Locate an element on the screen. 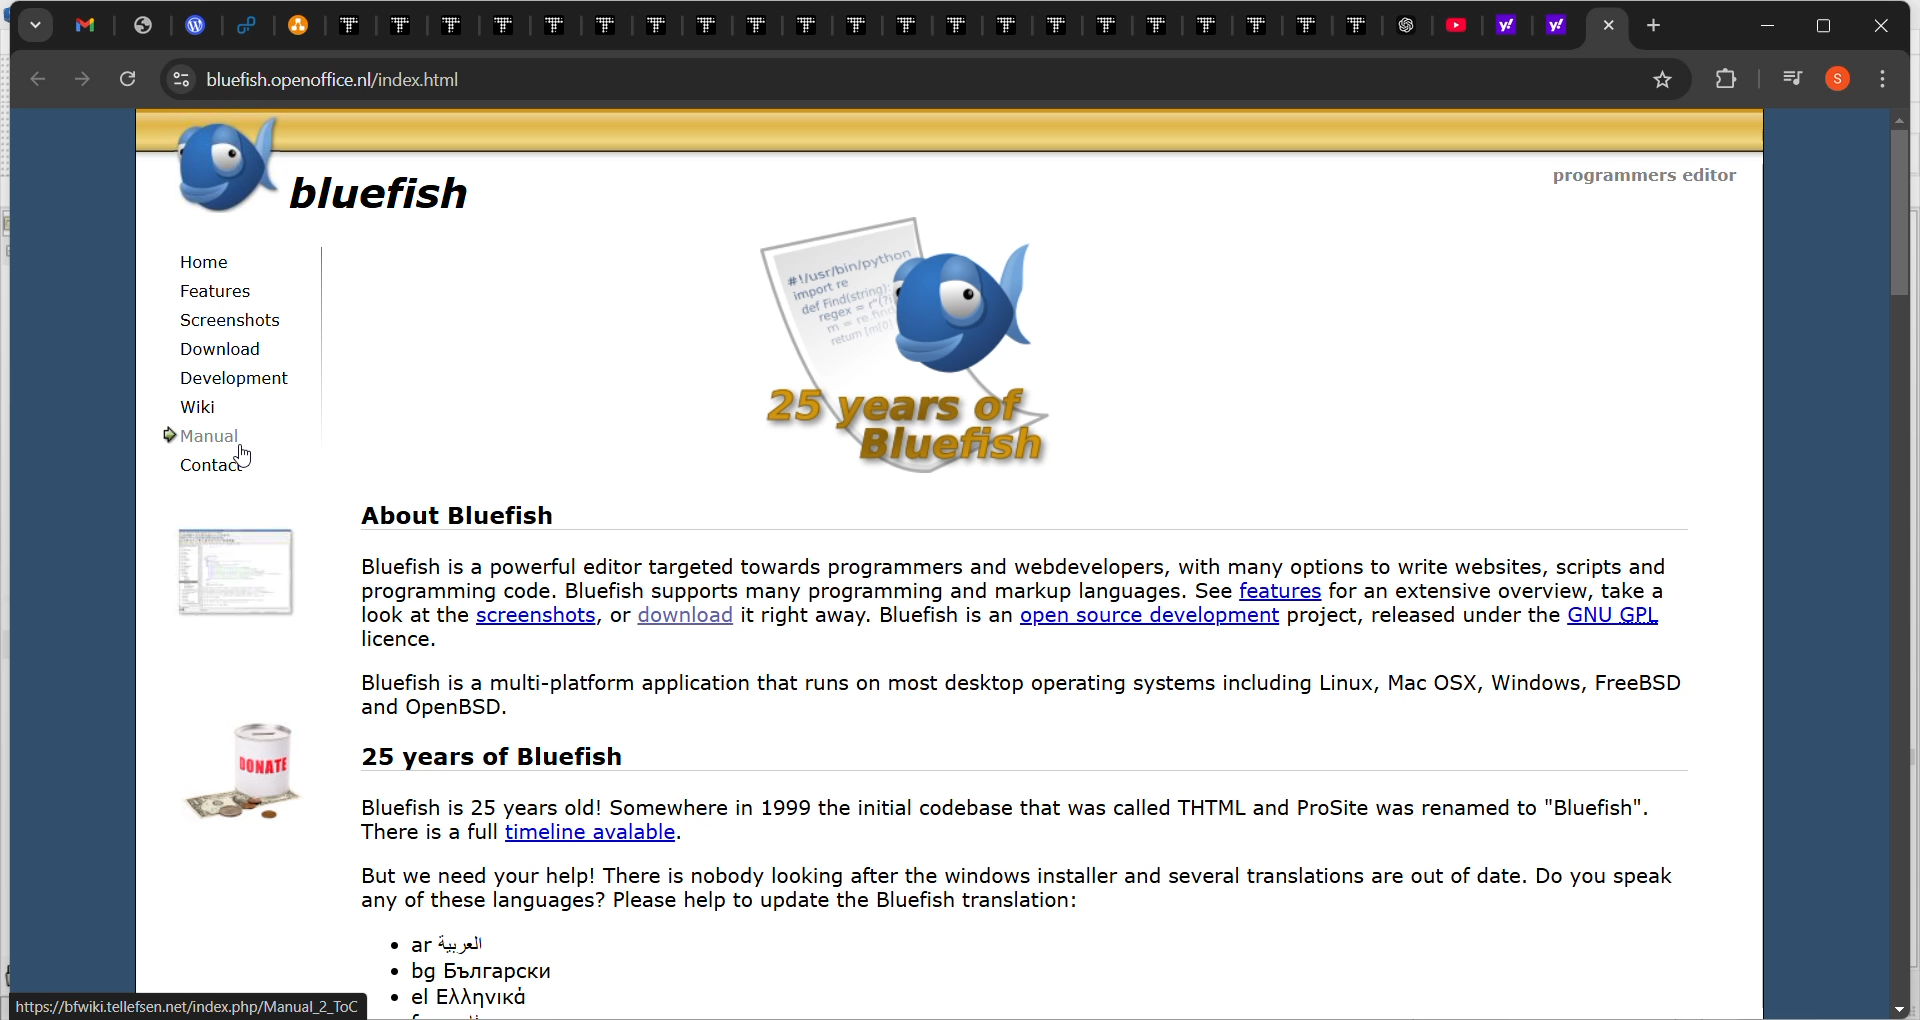 The width and height of the screenshot is (1920, 1020). on screen news is located at coordinates (930, 356).